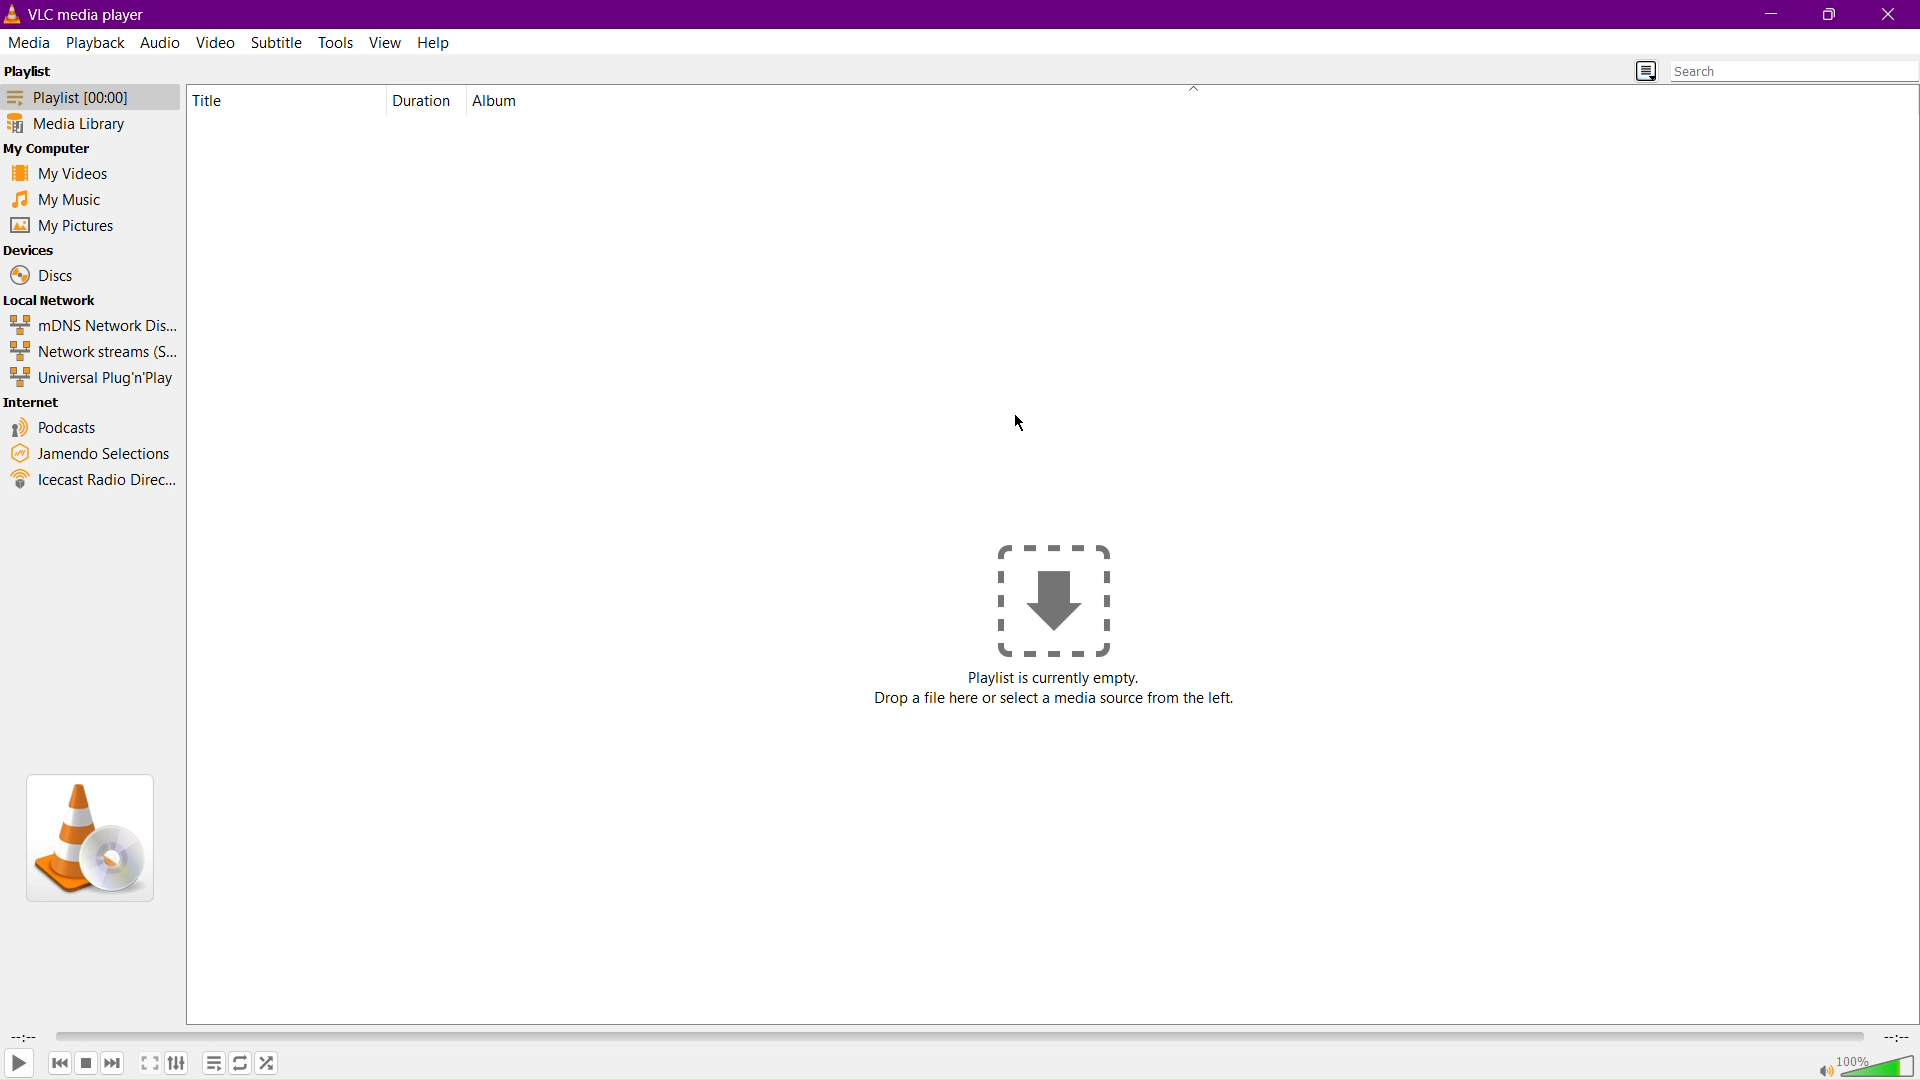 The image size is (1920, 1080). I want to click on Random, so click(267, 1063).